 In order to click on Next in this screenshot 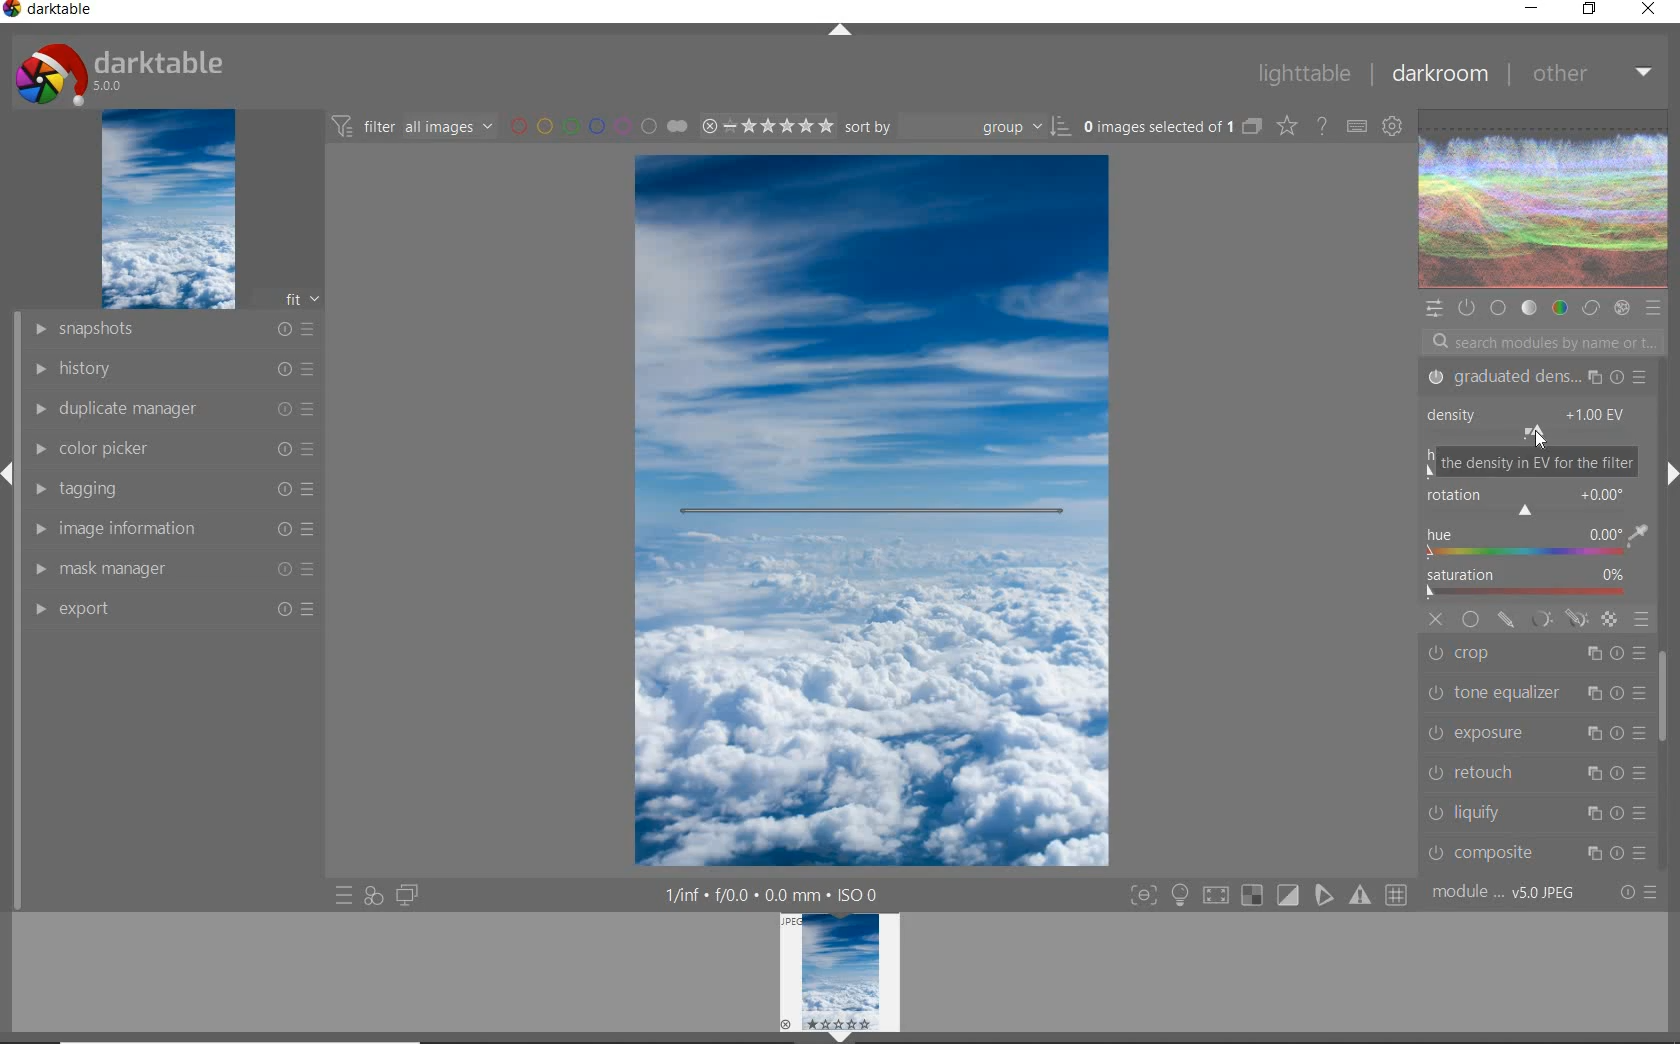, I will do `click(1670, 474)`.